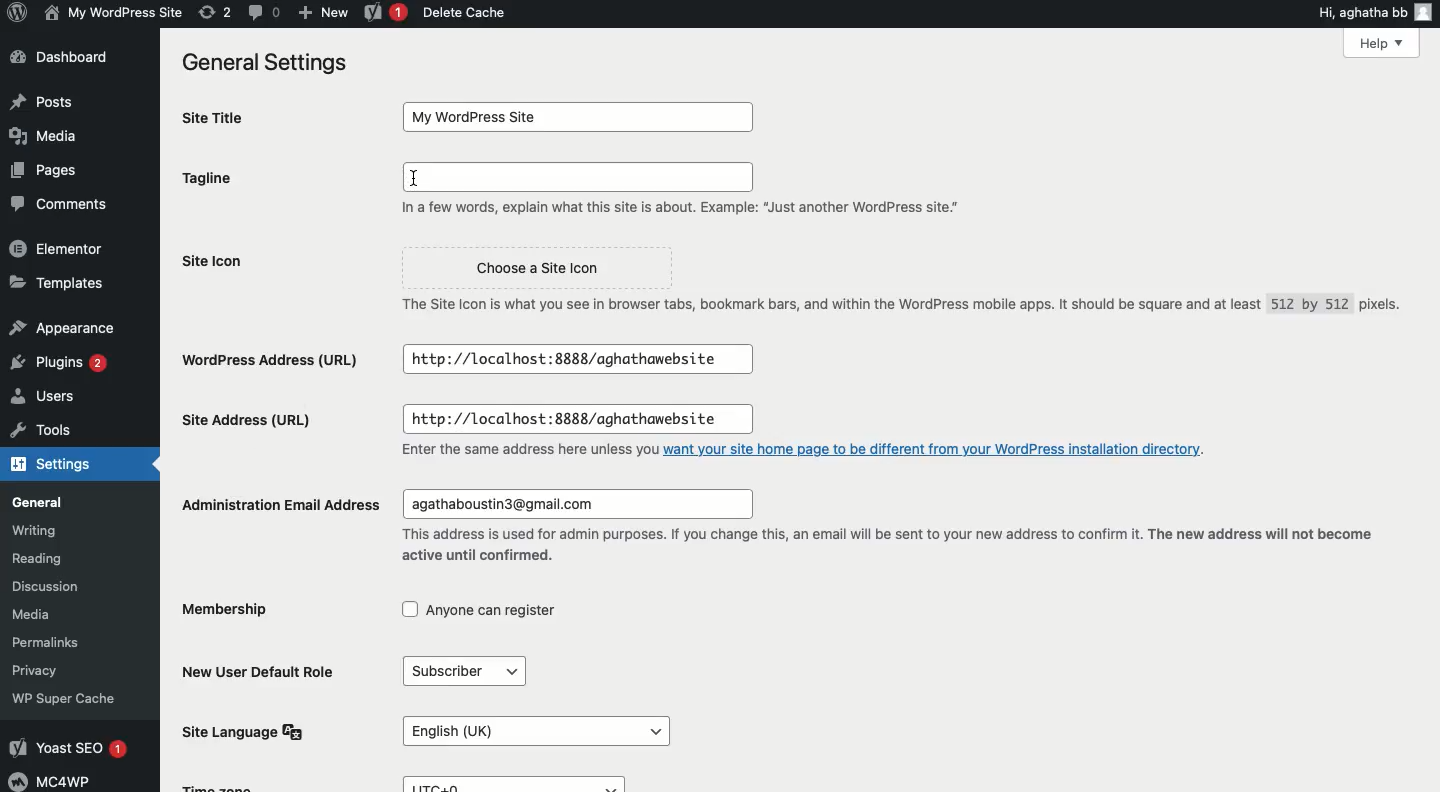 The image size is (1440, 792). Describe the element at coordinates (268, 421) in the screenshot. I see `Site address URL` at that location.